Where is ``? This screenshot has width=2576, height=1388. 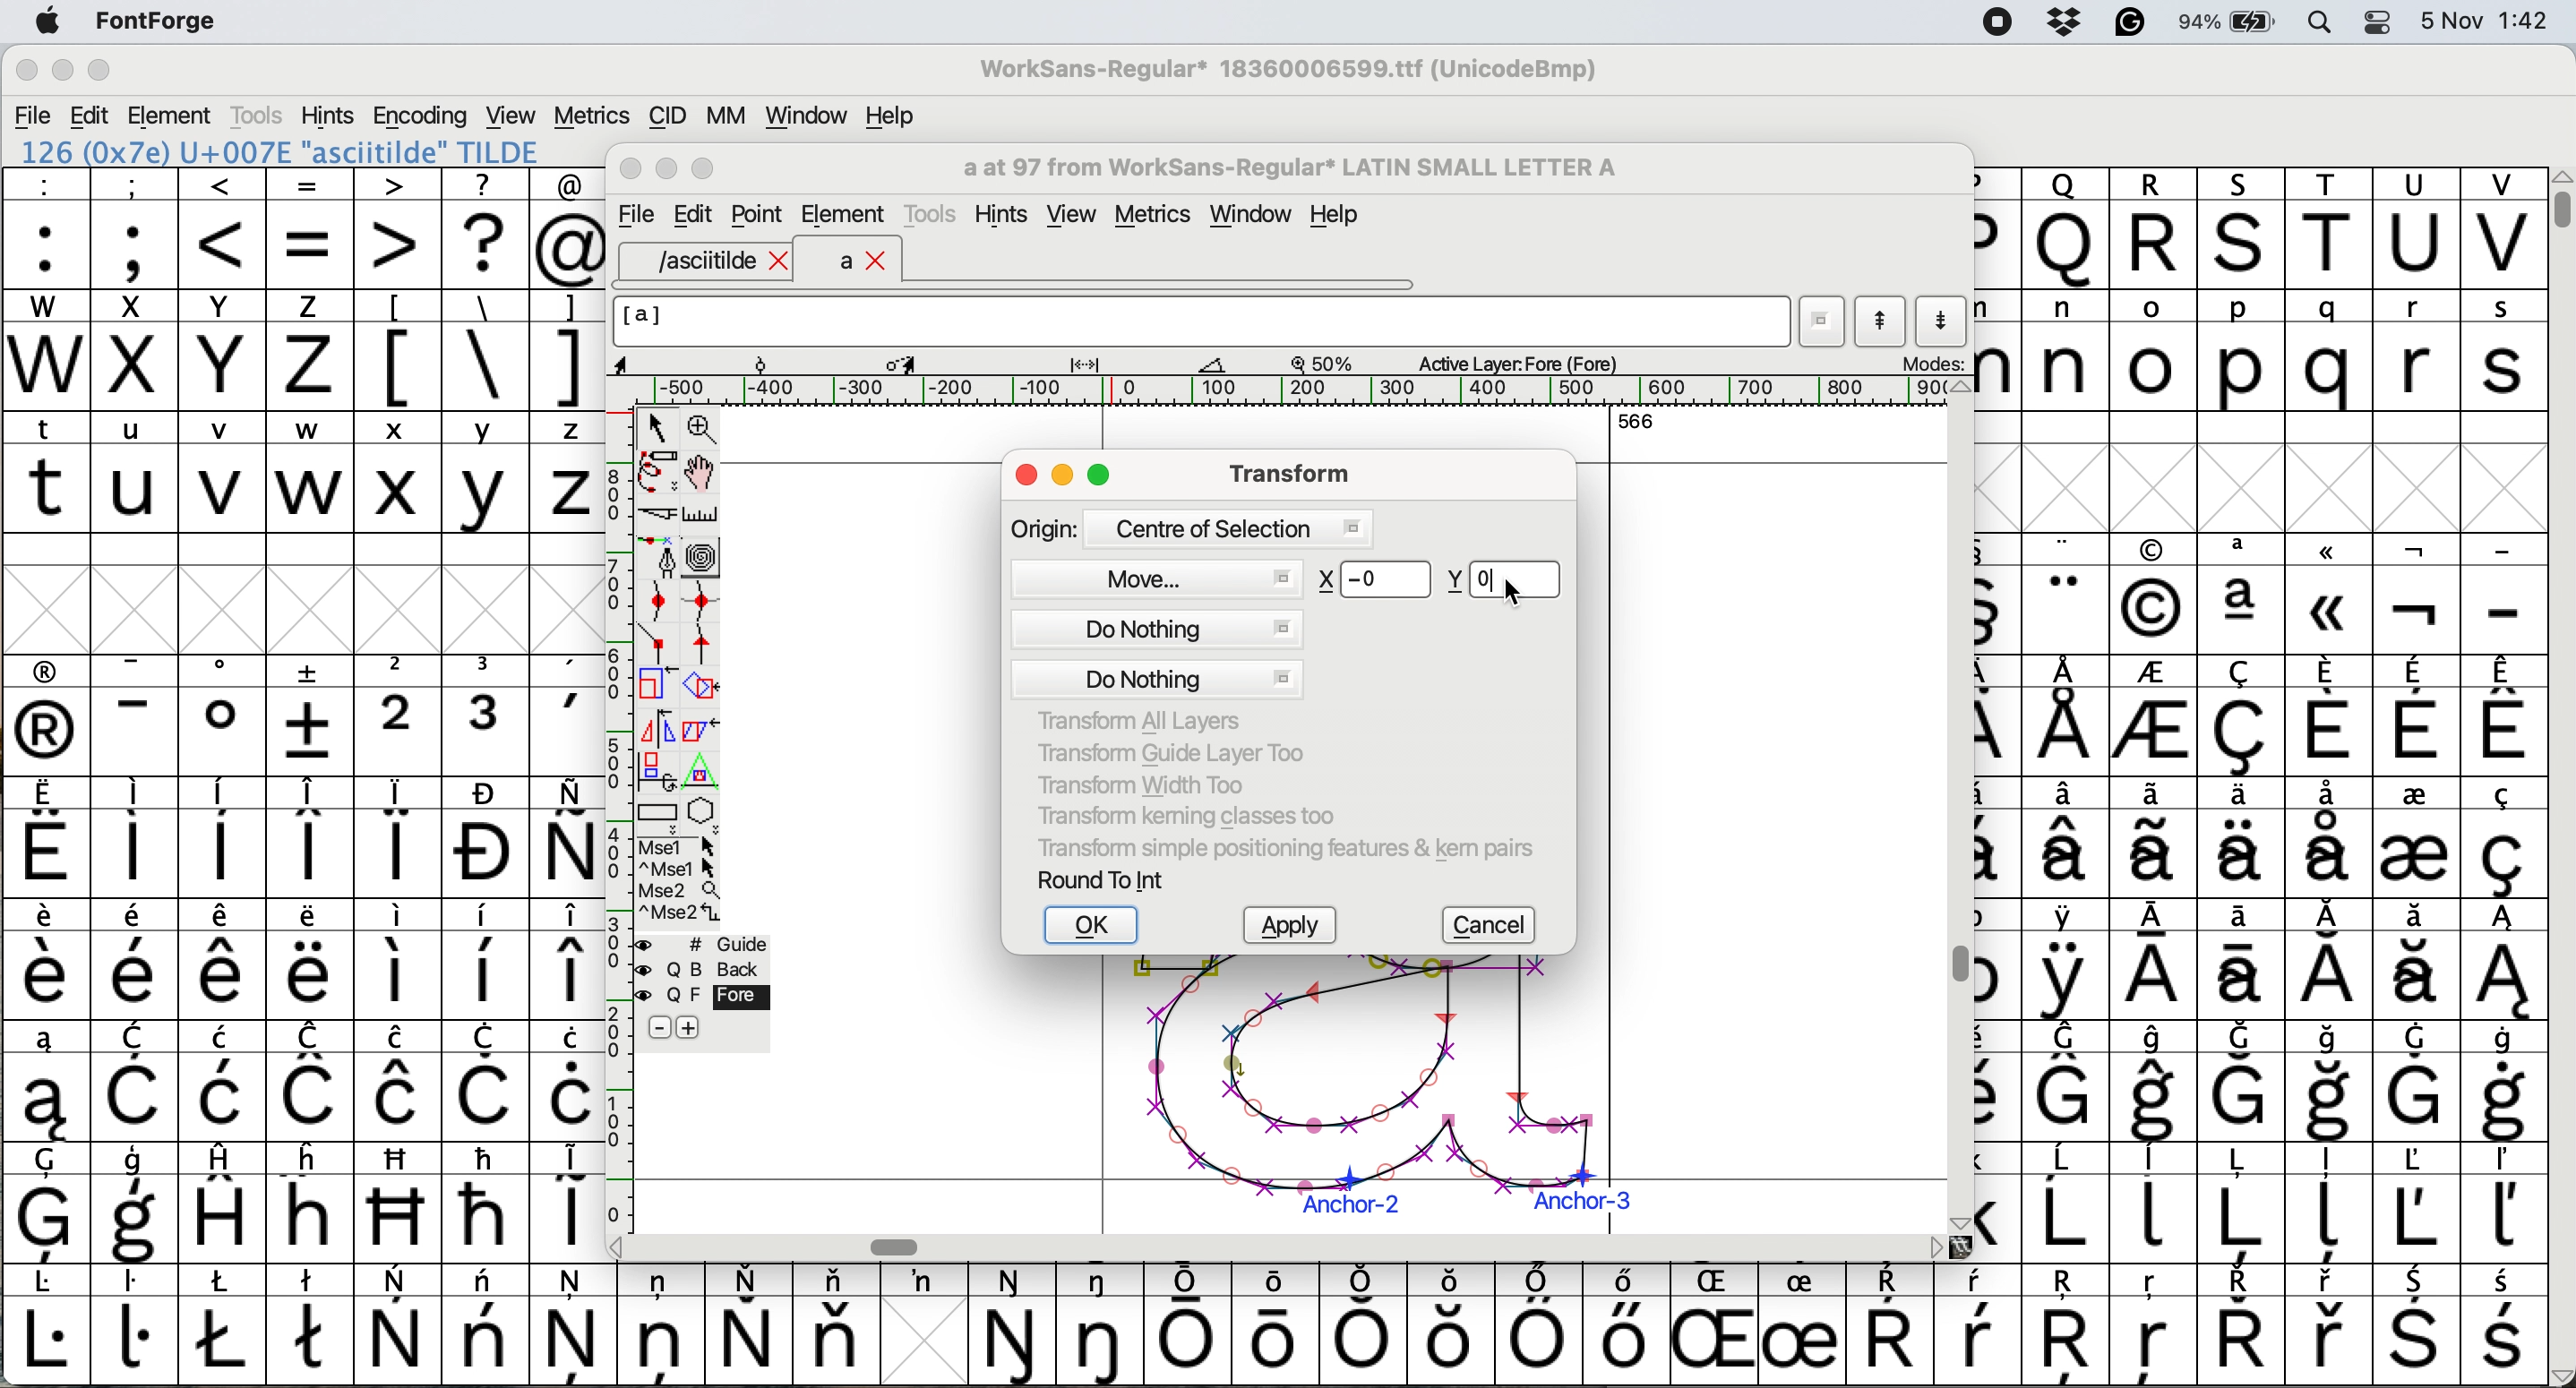
 is located at coordinates (2155, 1327).